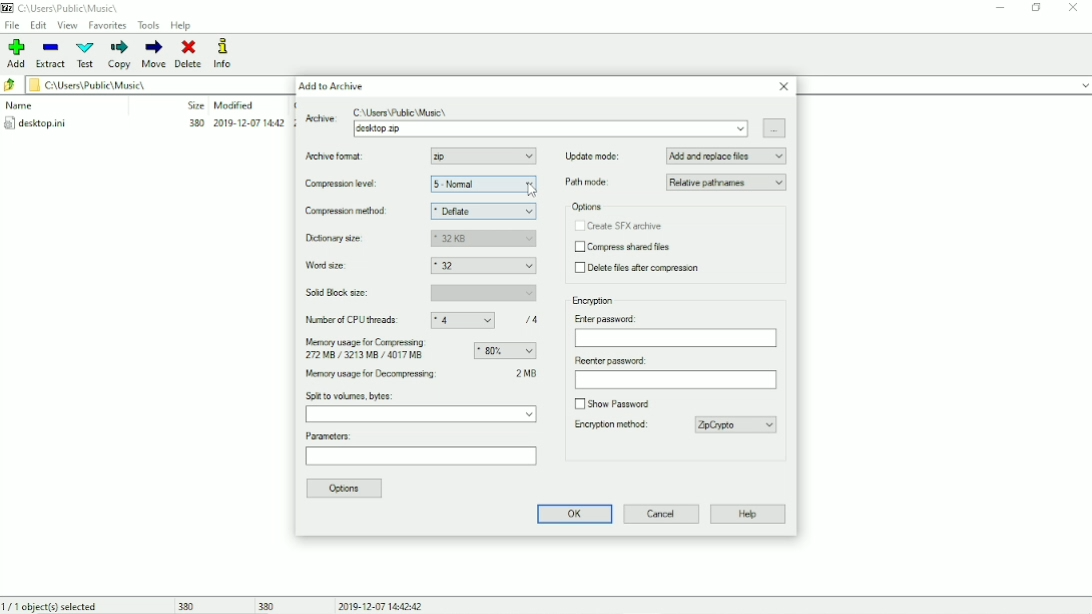 The image size is (1092, 614). I want to click on 2 MB, so click(527, 374).